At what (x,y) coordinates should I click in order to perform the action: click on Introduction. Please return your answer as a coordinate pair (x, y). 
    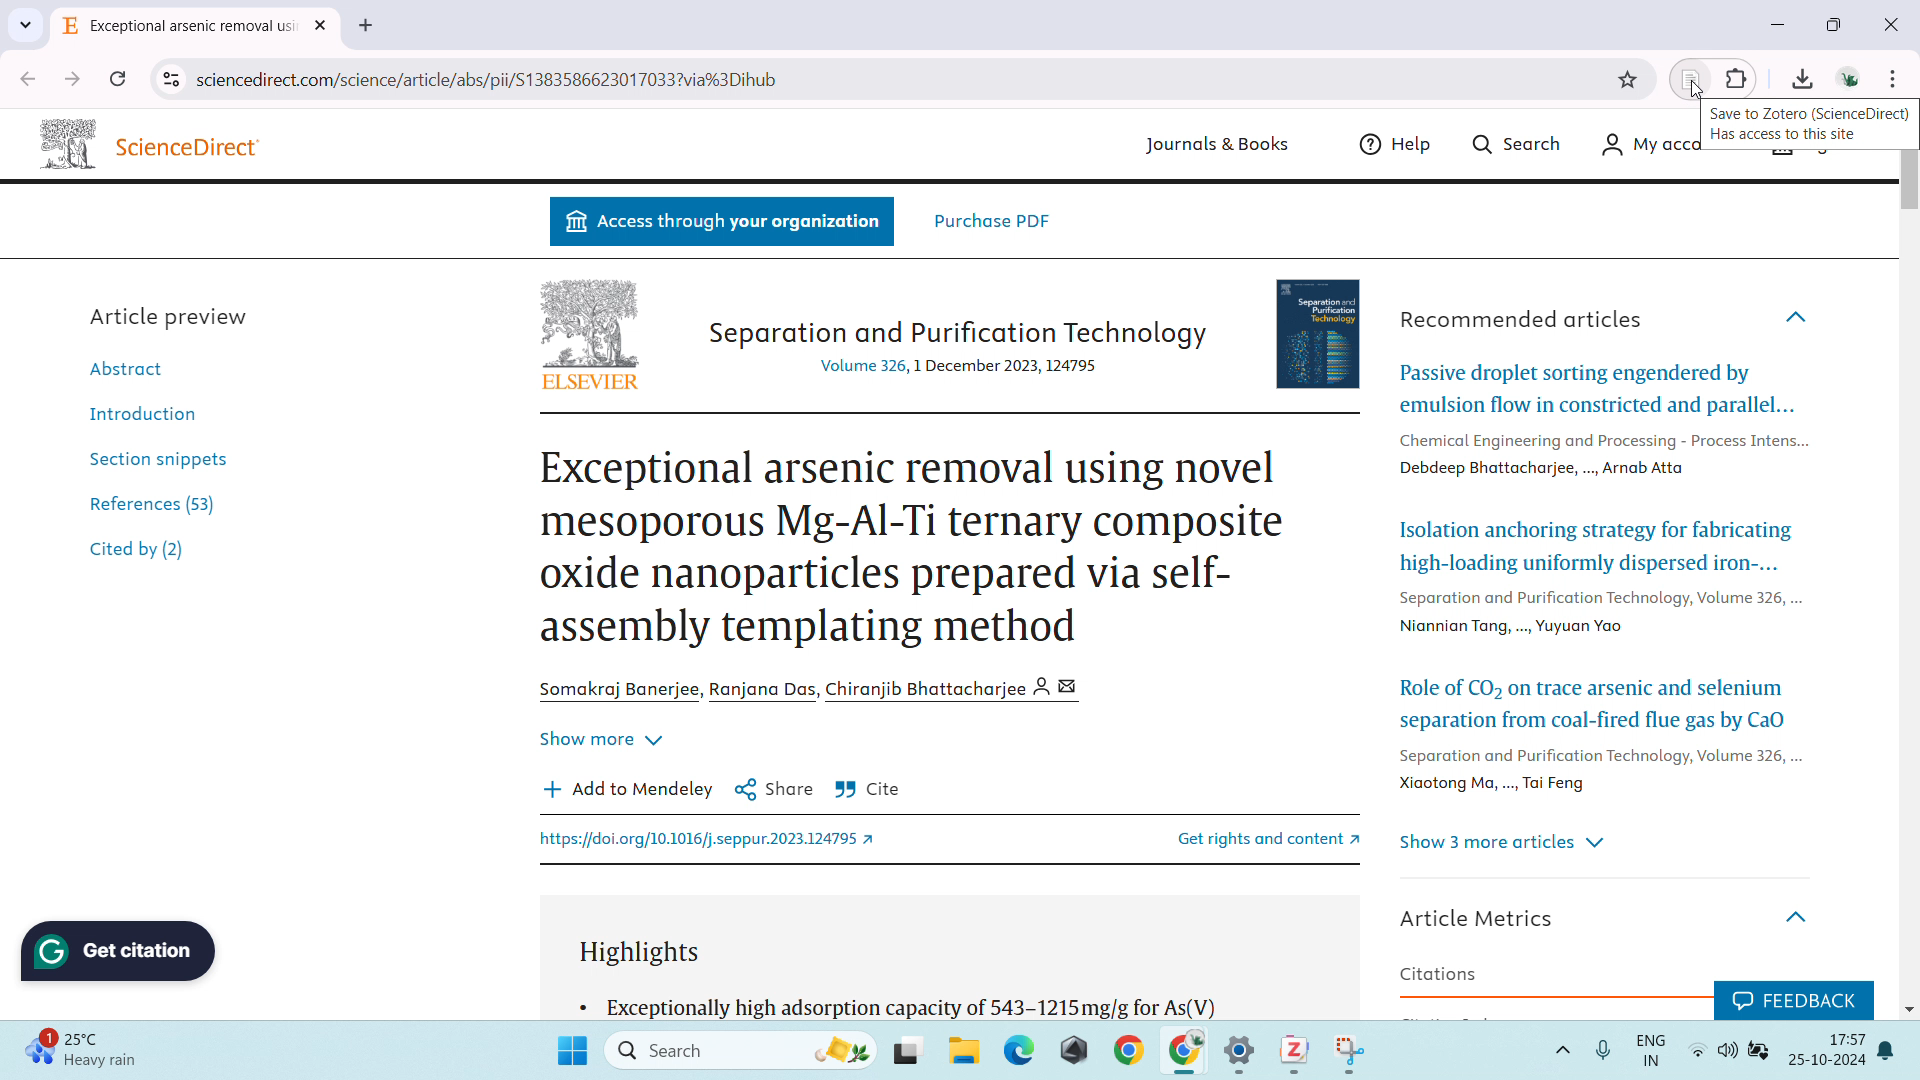
    Looking at the image, I should click on (137, 411).